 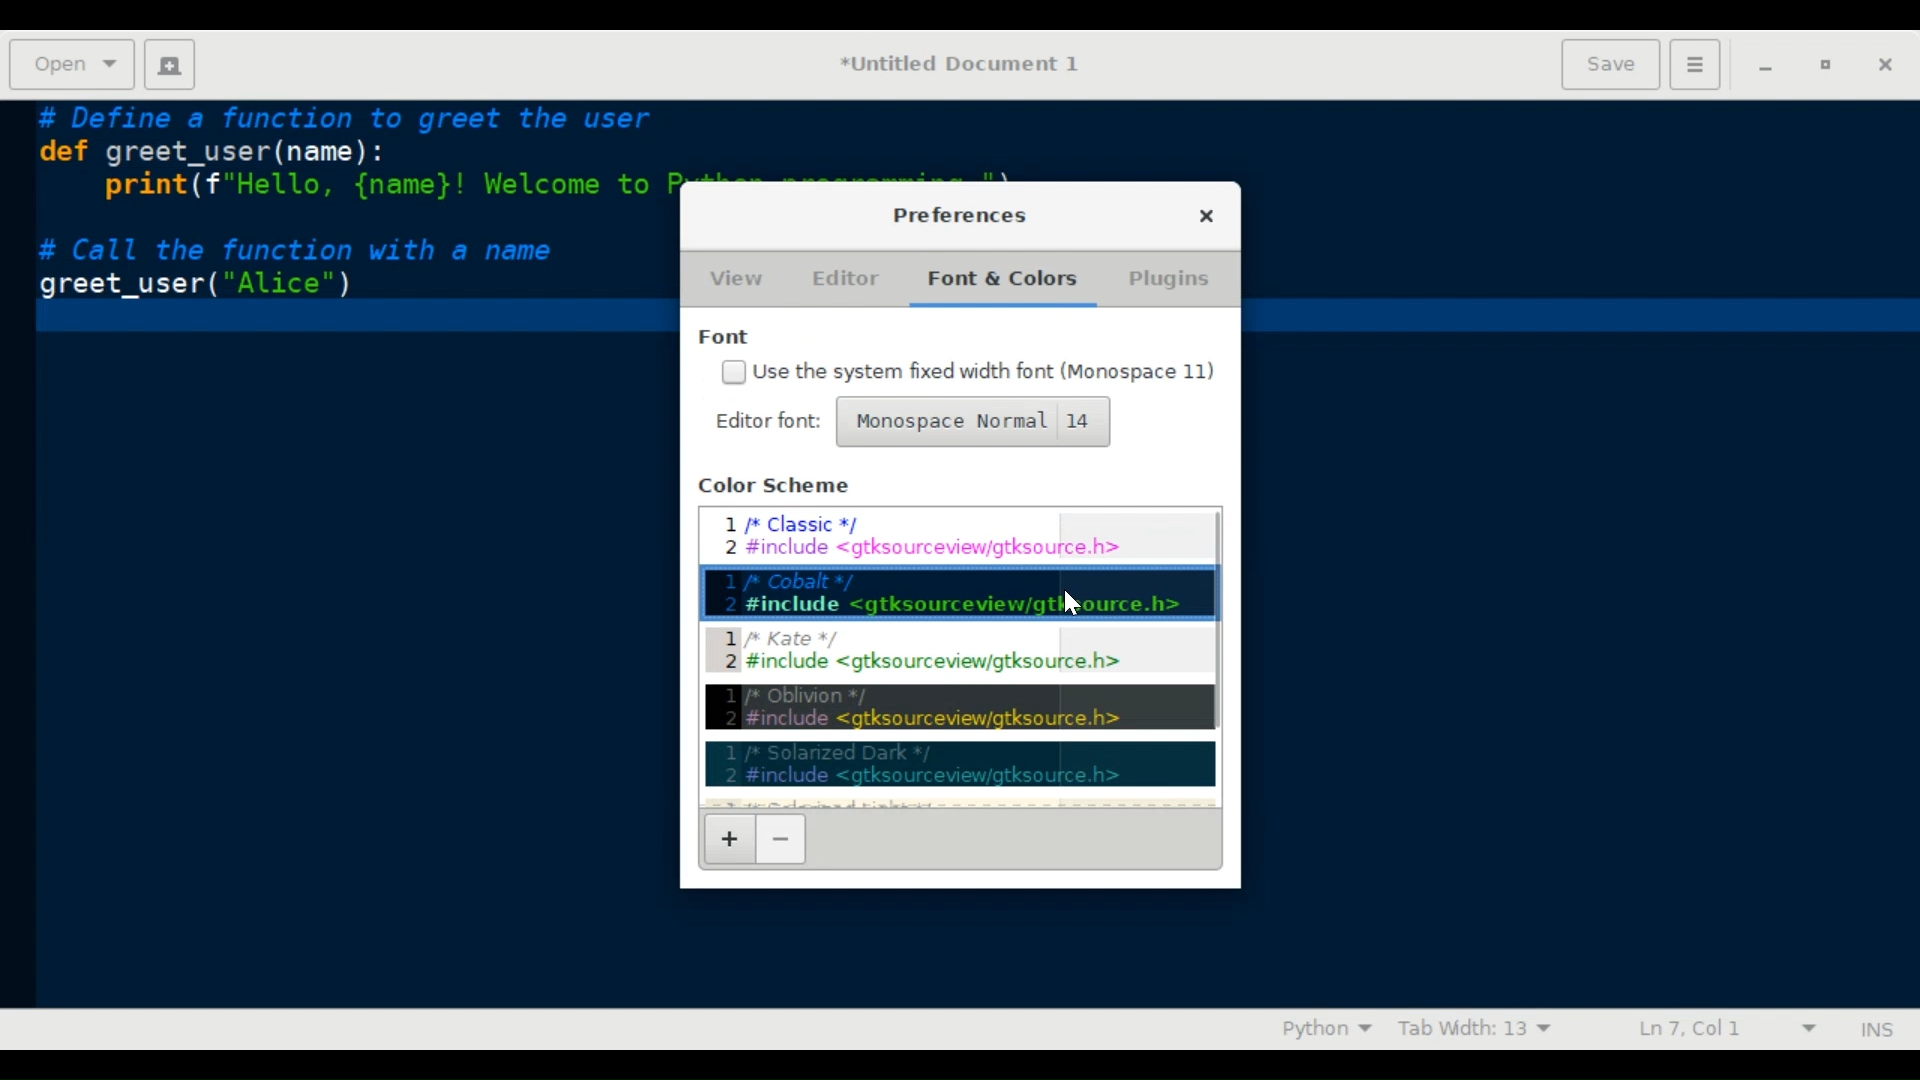 I want to click on Install Scheme, so click(x=732, y=841).